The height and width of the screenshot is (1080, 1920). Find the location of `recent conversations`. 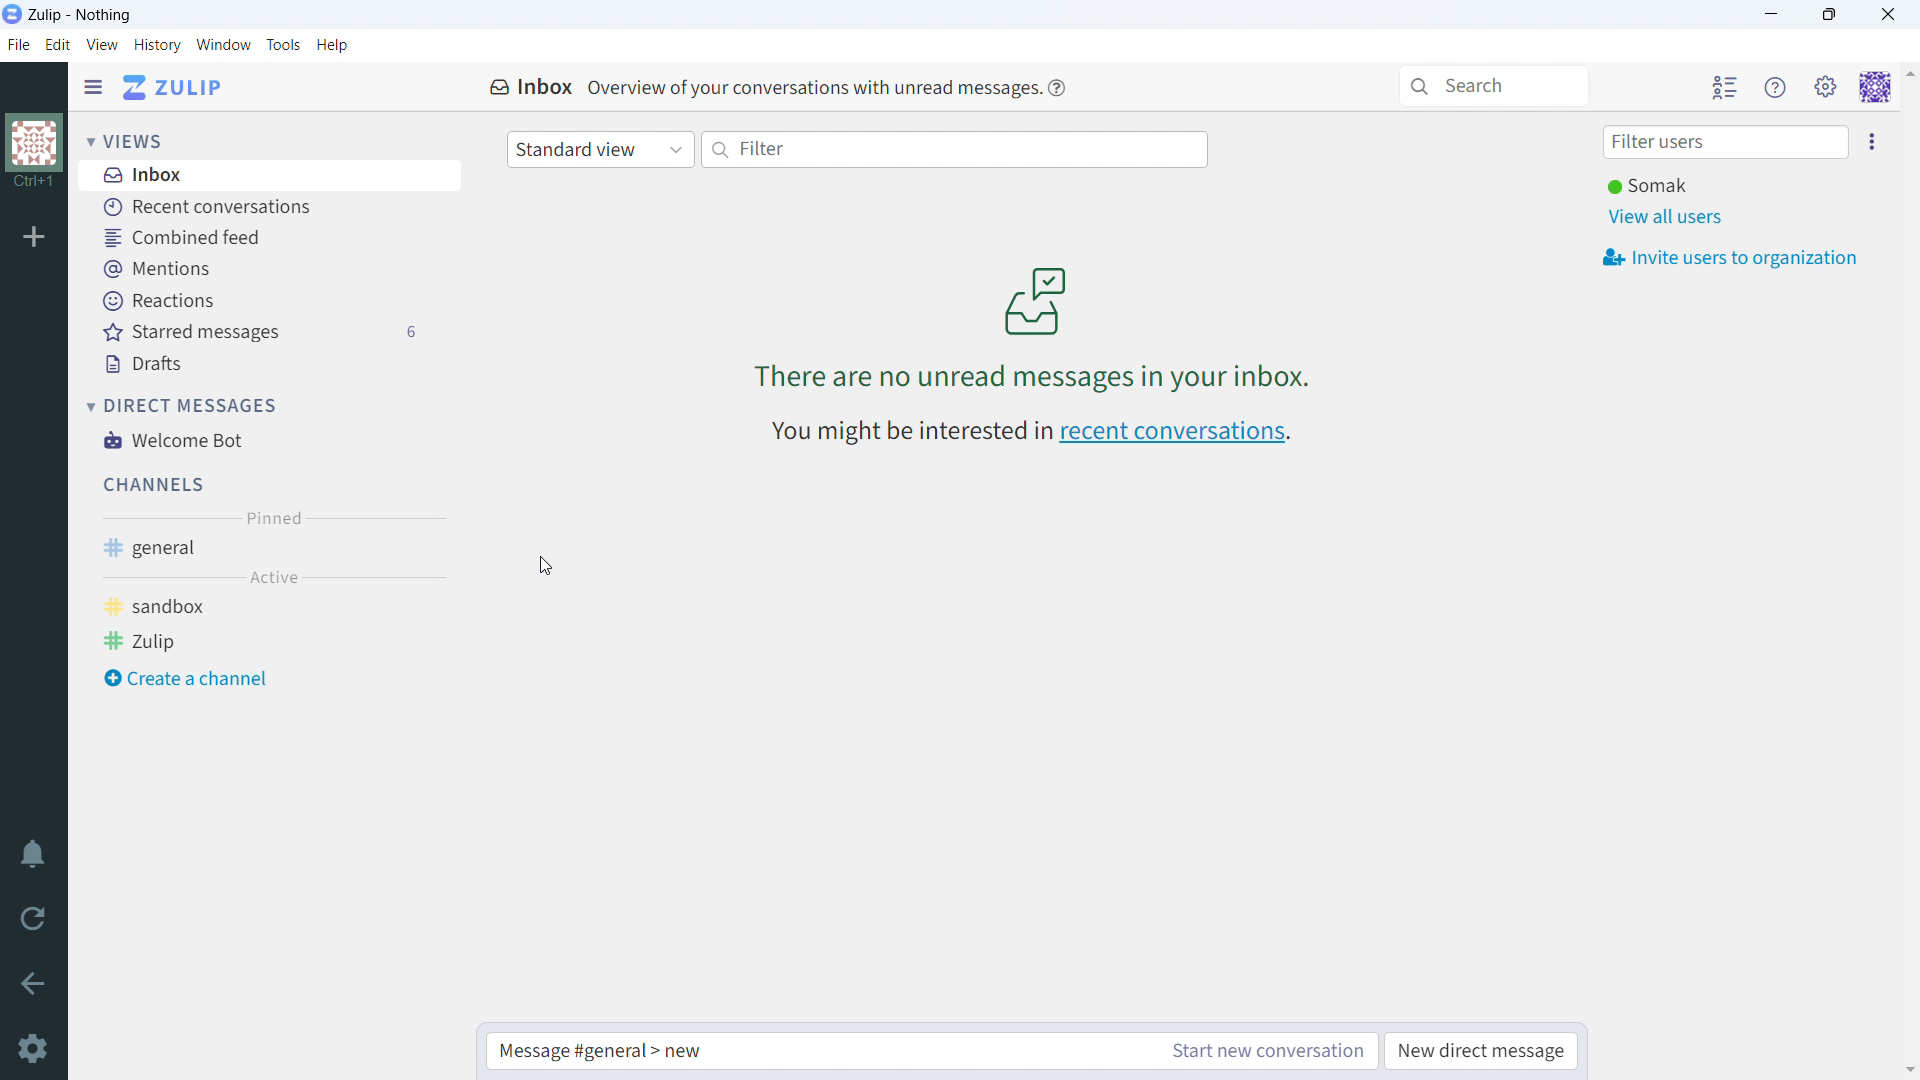

recent conversations is located at coordinates (1176, 434).